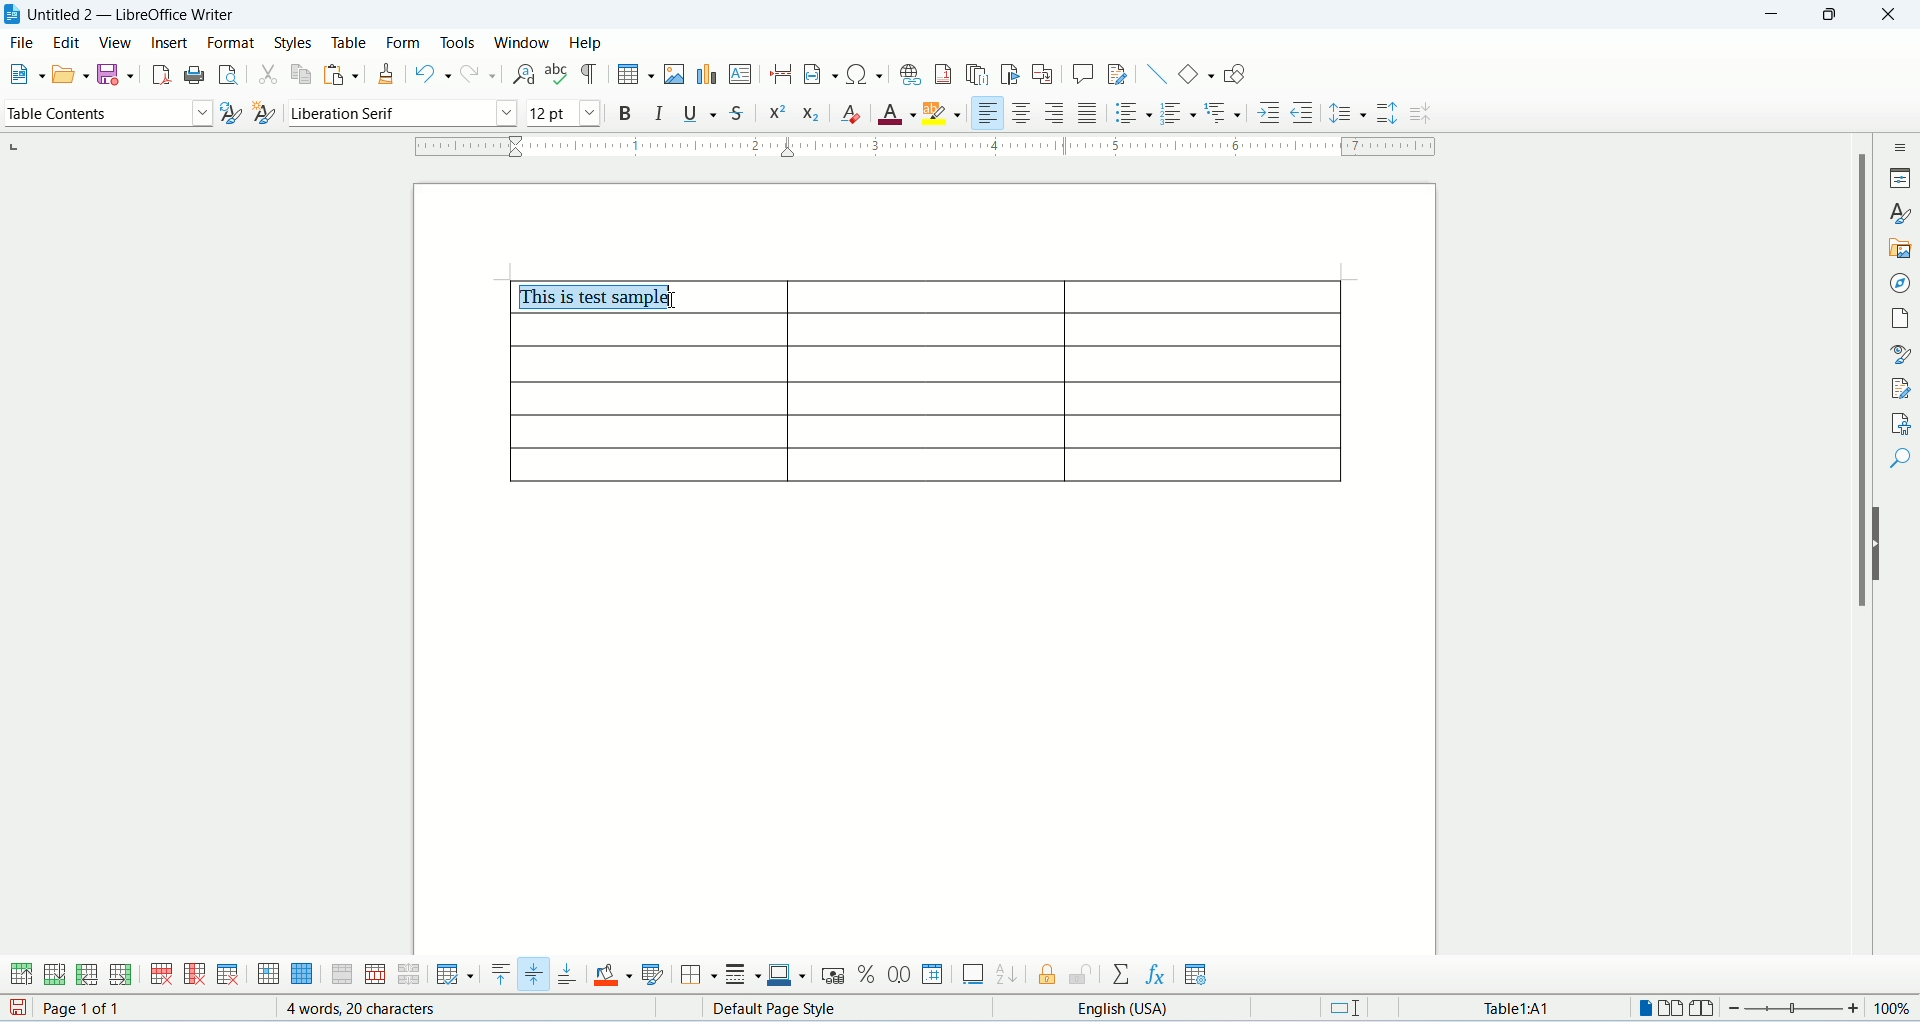  Describe the element at coordinates (1902, 214) in the screenshot. I see `styles` at that location.